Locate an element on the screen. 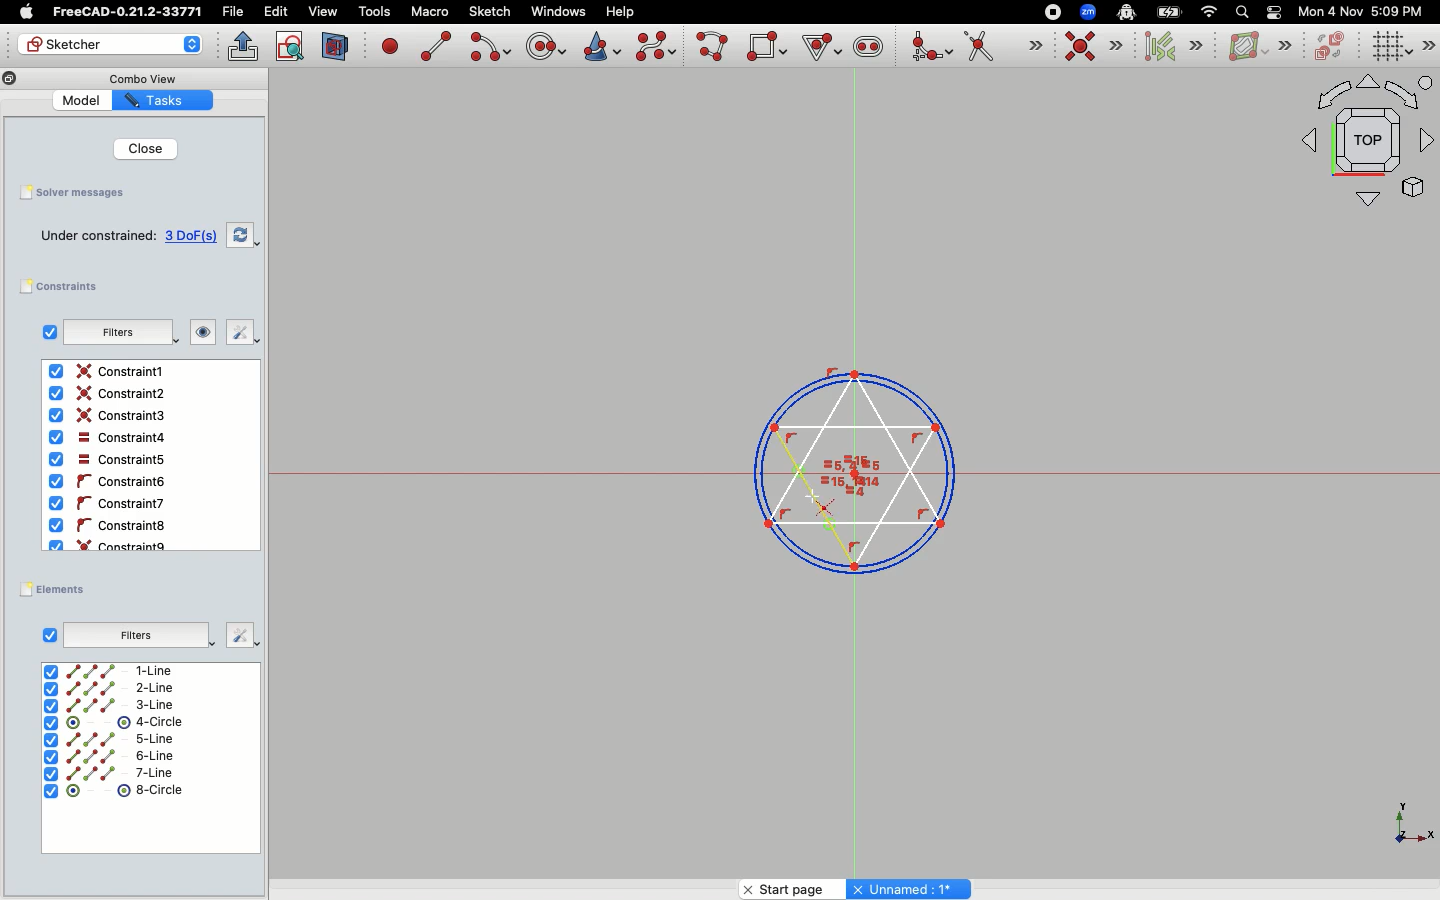 The image size is (1440, 900). 5-line is located at coordinates (111, 739).